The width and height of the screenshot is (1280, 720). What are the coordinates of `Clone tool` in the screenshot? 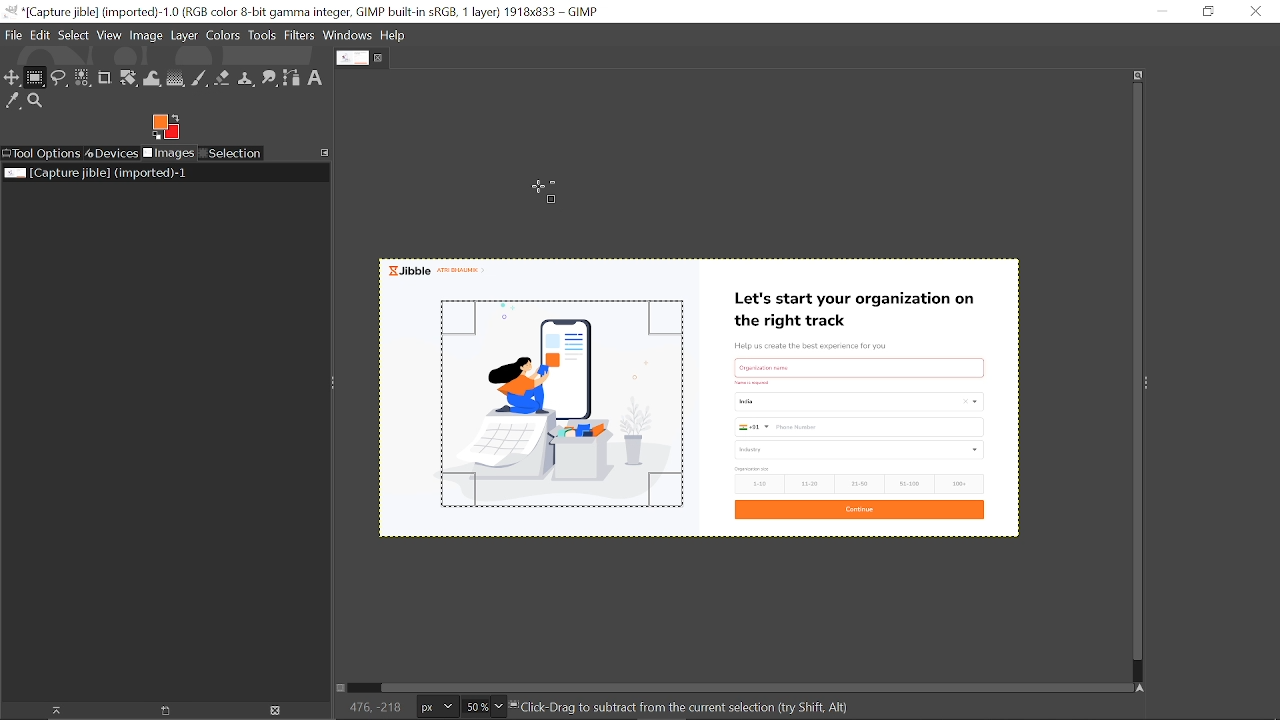 It's located at (247, 80).